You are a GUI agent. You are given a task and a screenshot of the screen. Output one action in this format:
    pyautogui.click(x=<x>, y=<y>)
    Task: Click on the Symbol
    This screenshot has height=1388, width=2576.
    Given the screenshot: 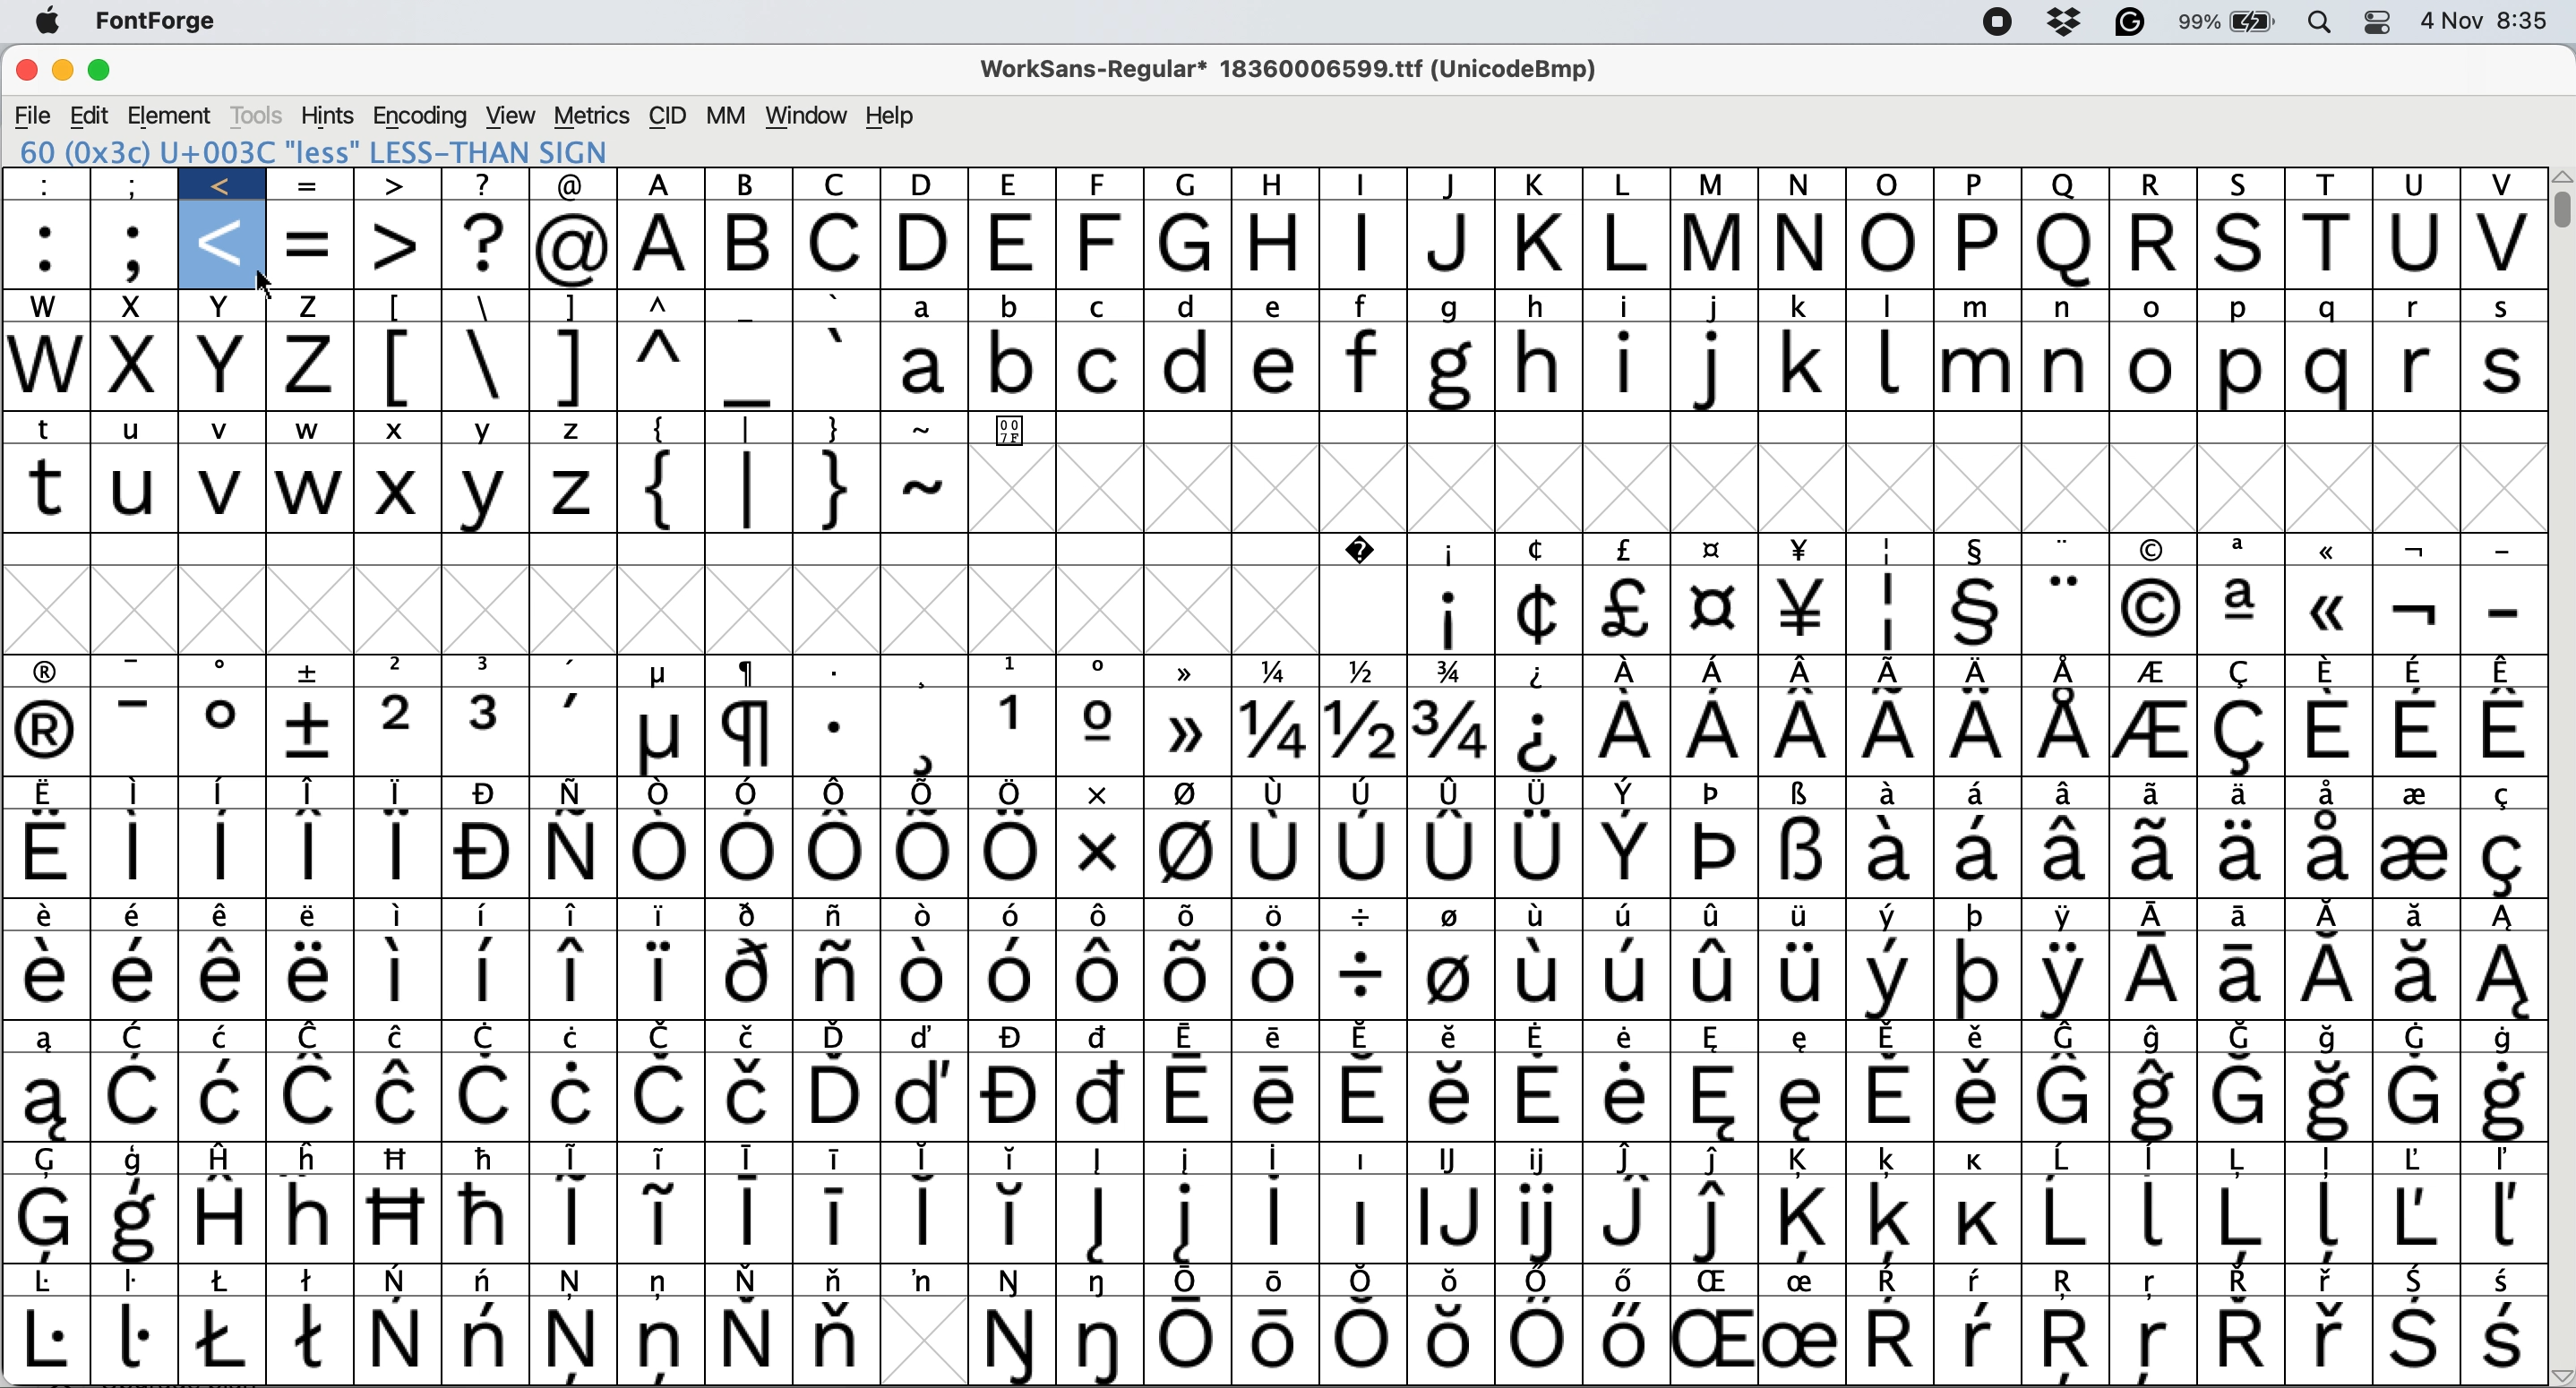 What is the action you would take?
    pyautogui.click(x=487, y=916)
    